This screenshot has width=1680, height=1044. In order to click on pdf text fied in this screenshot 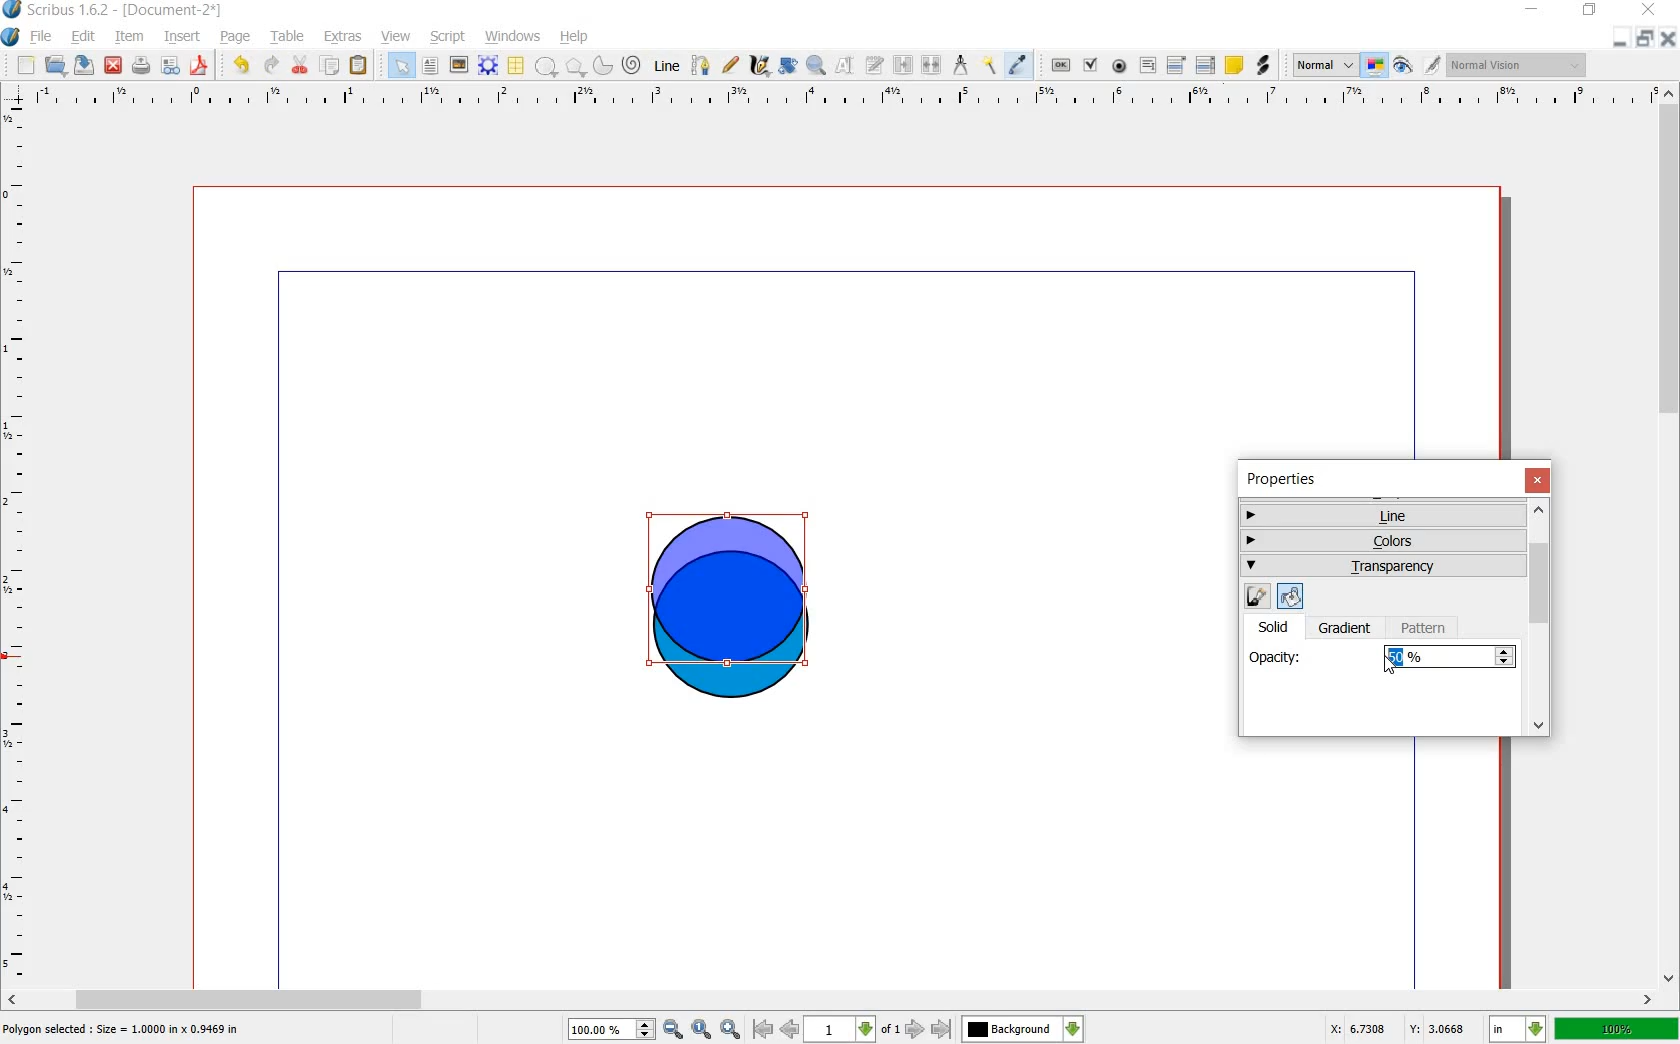, I will do `click(1148, 64)`.